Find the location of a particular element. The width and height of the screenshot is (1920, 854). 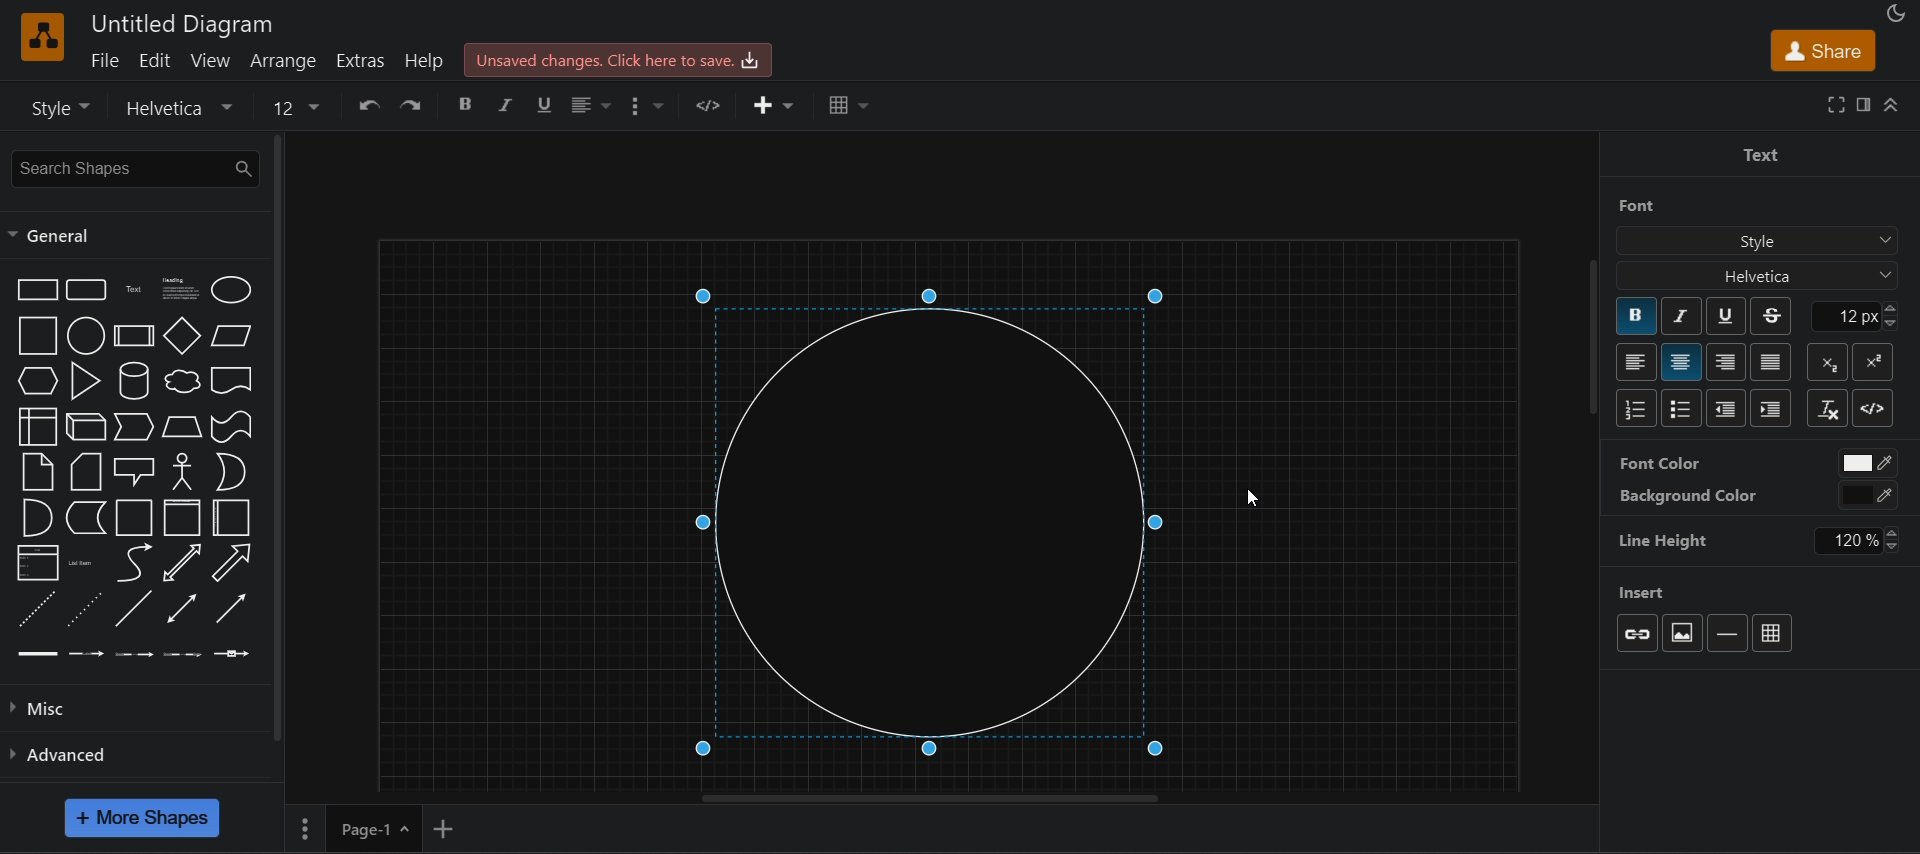

tape is located at coordinates (236, 426).